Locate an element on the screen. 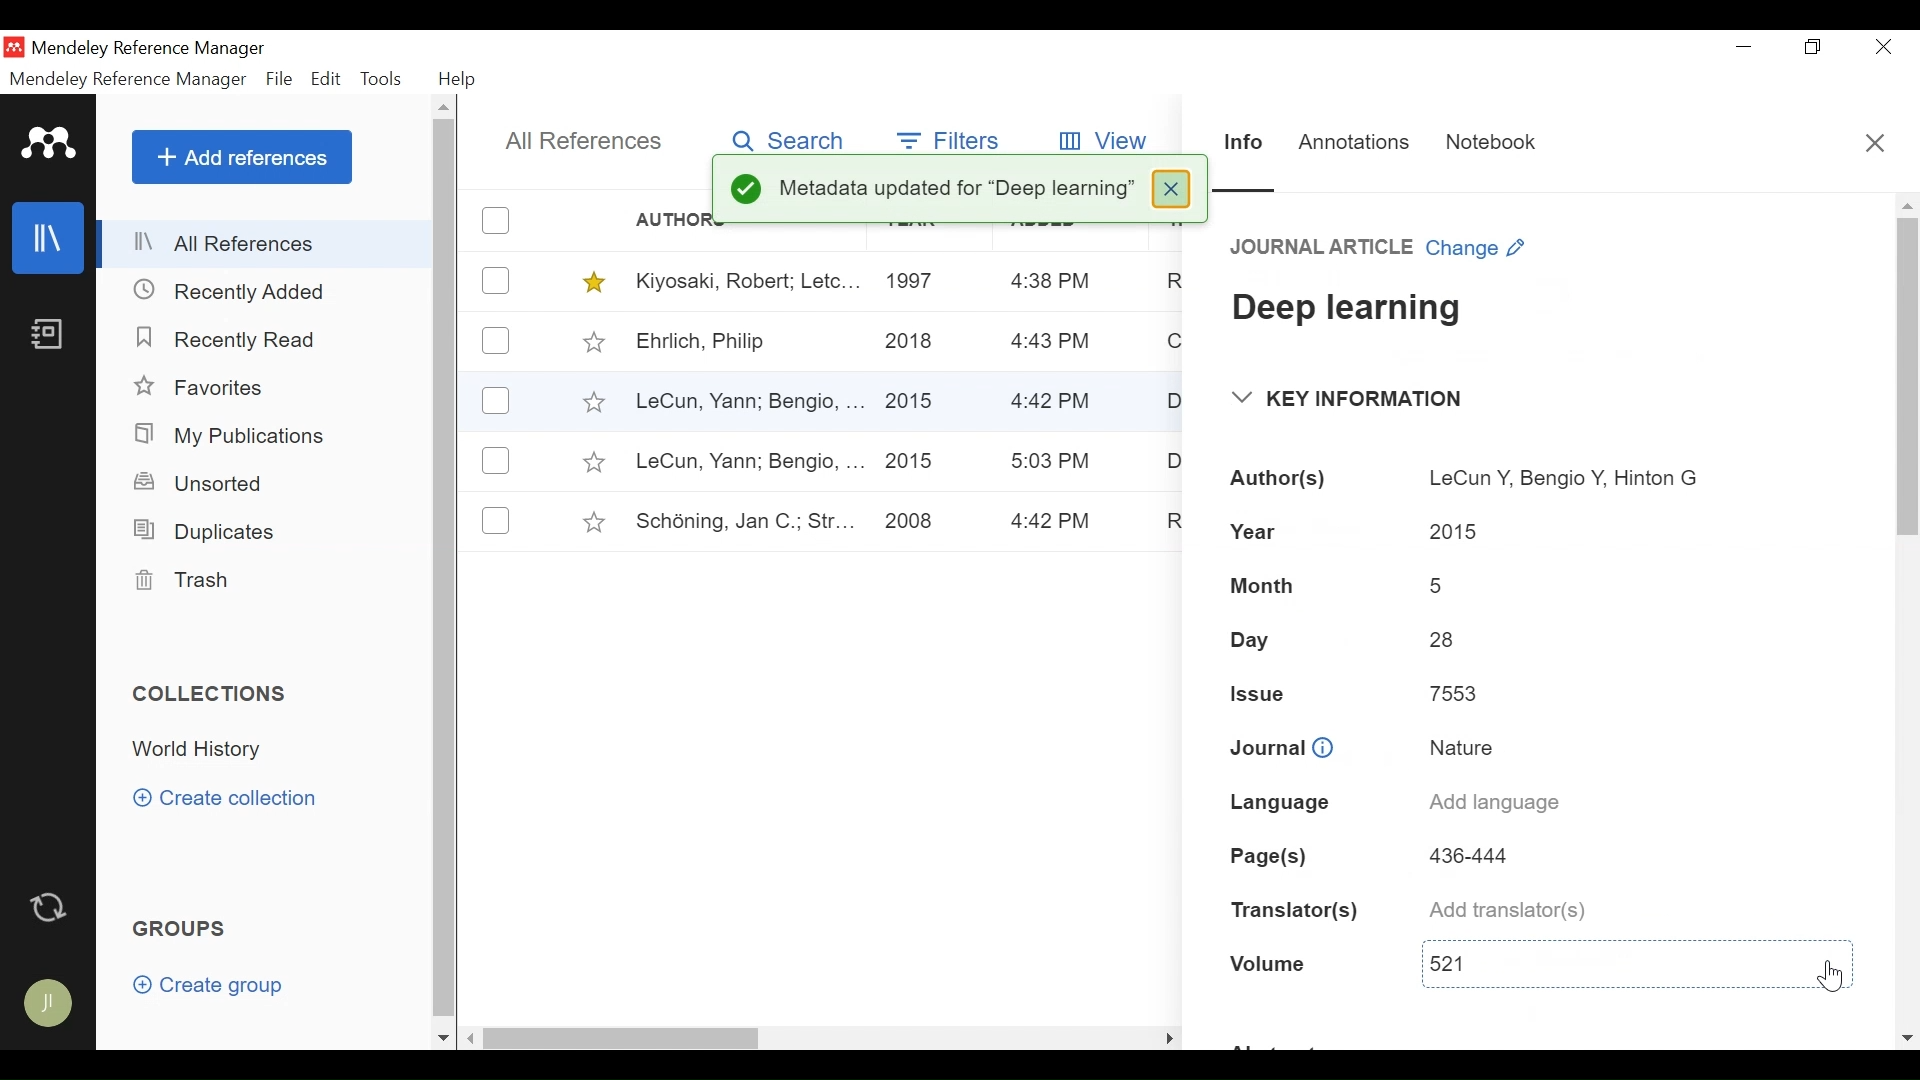  Time is located at coordinates (1052, 342).